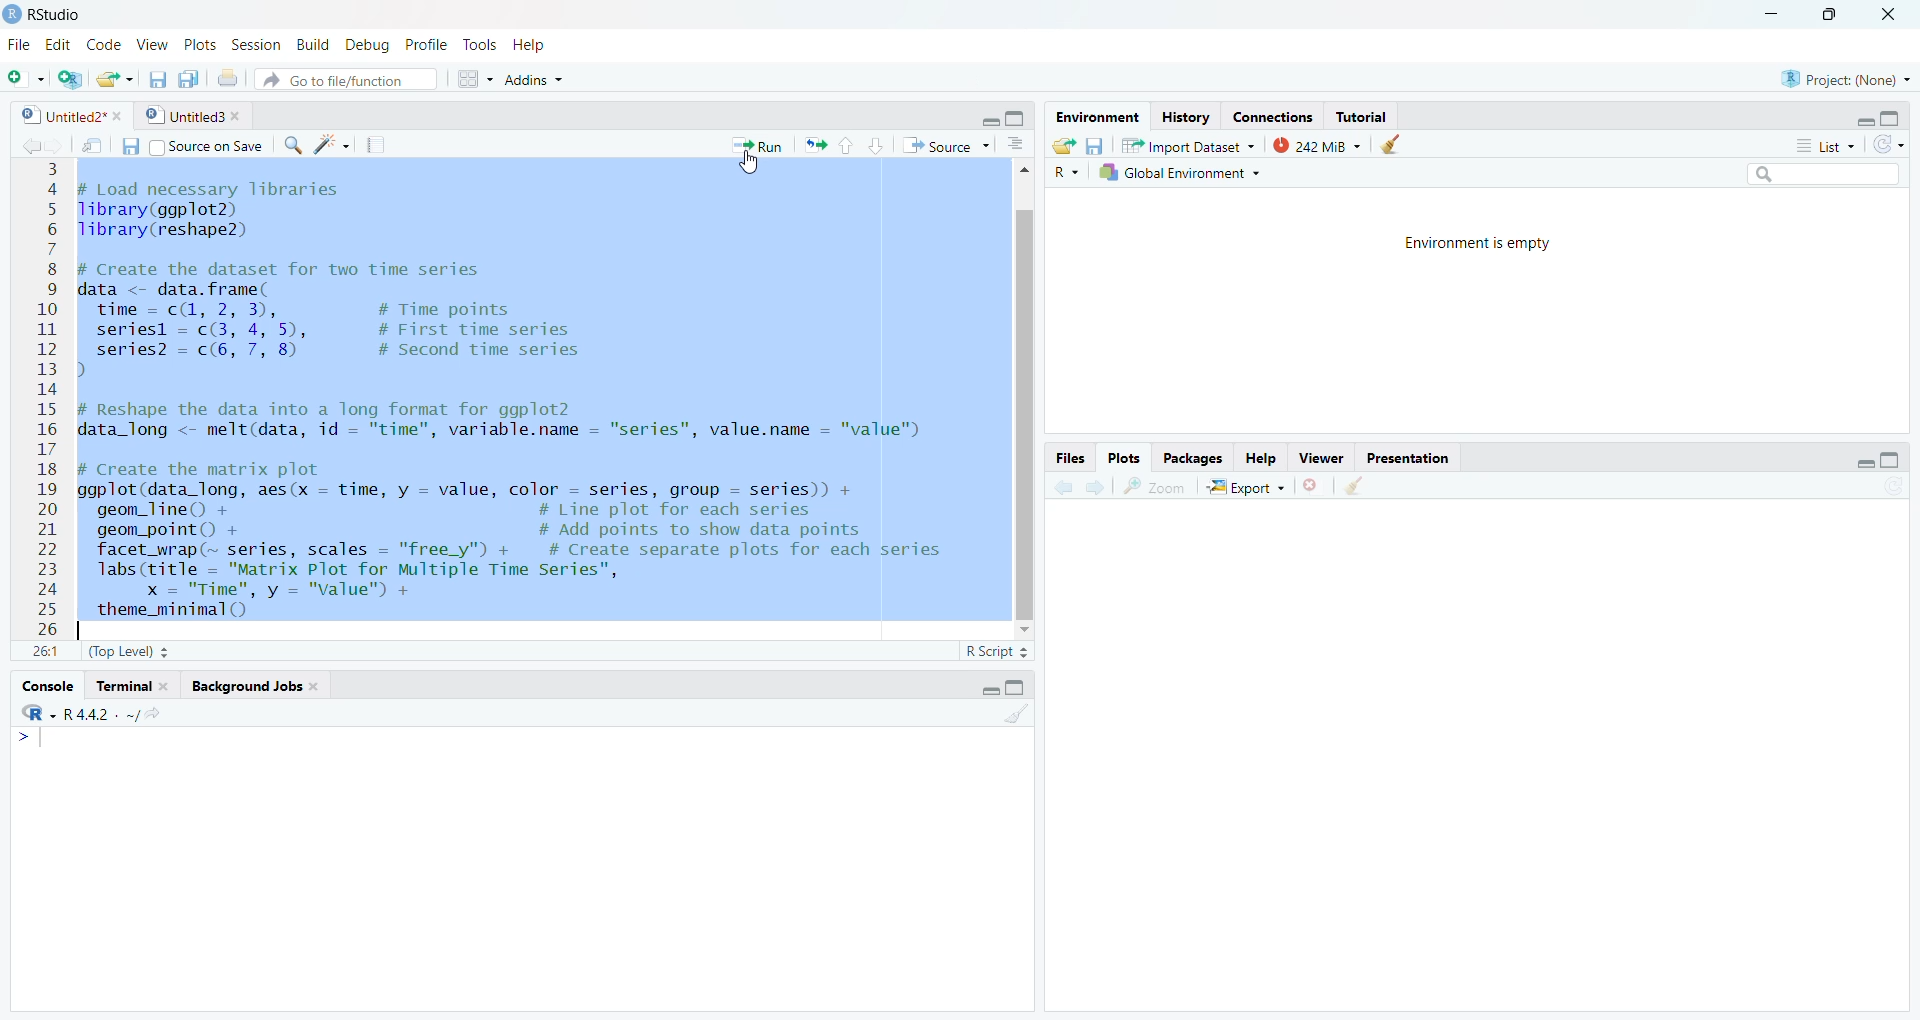  What do you see at coordinates (332, 145) in the screenshot?
I see `code tools` at bounding box center [332, 145].